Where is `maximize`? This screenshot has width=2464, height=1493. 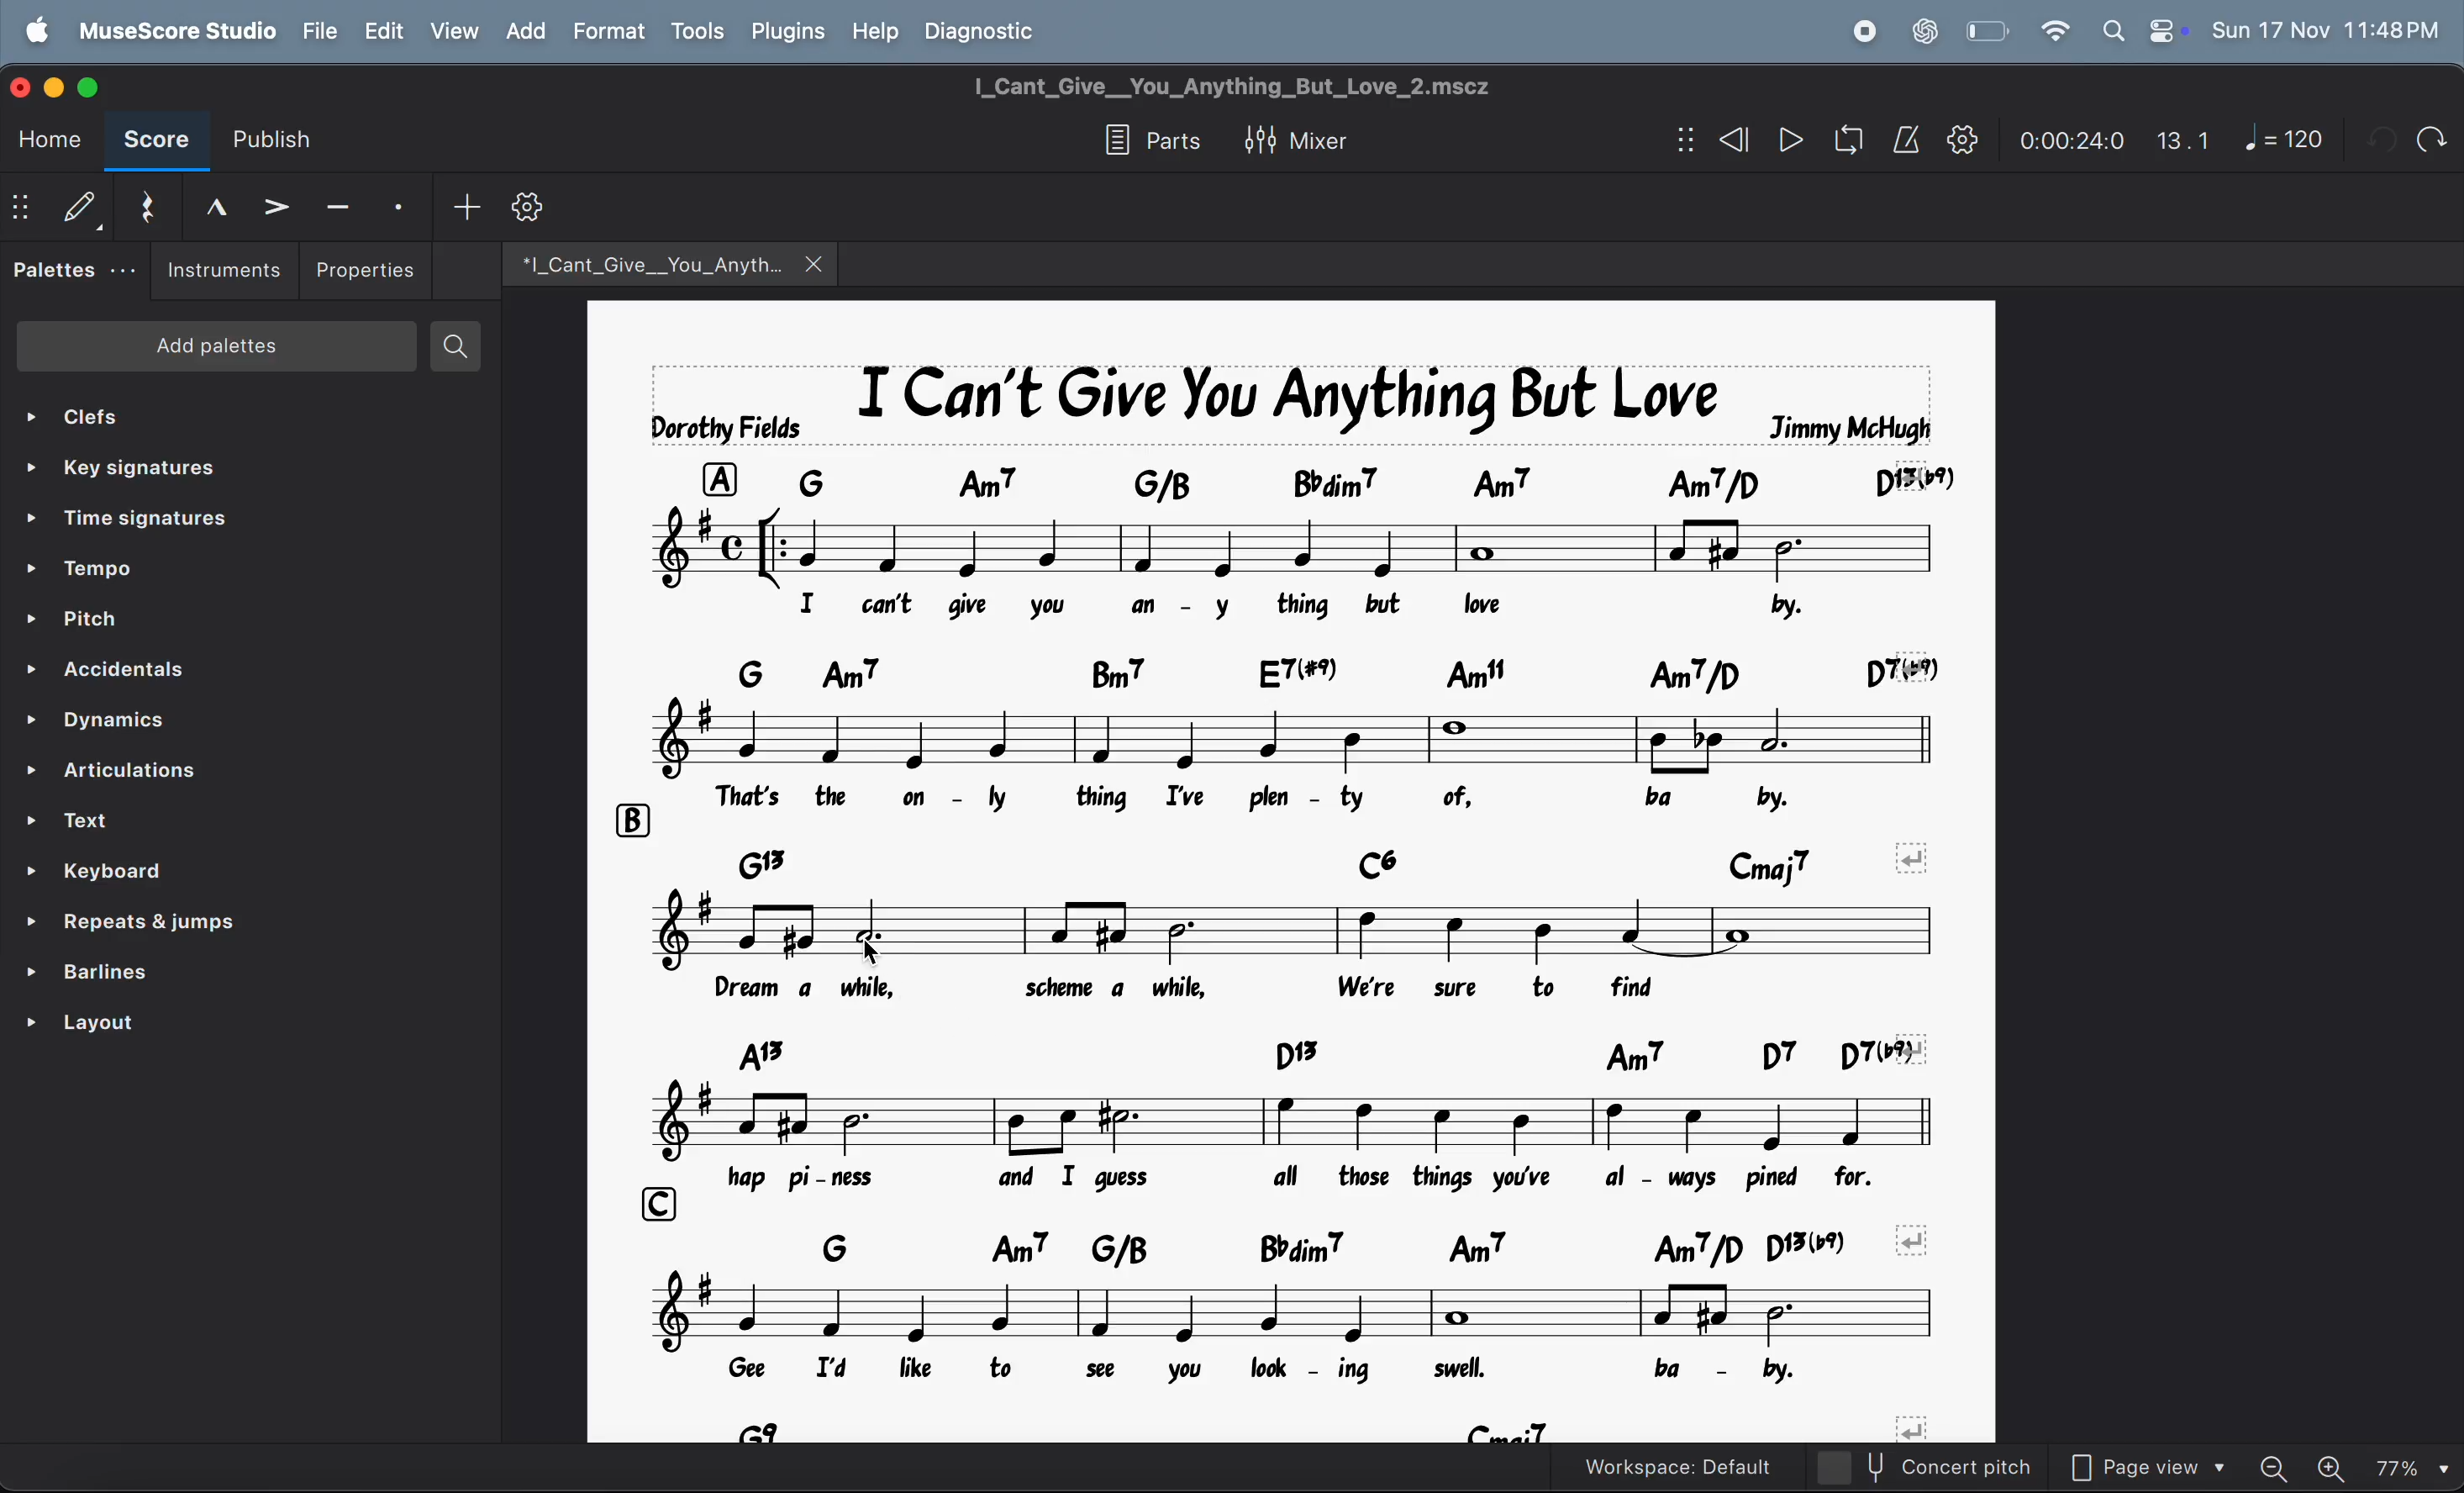 maximize is located at coordinates (96, 83).